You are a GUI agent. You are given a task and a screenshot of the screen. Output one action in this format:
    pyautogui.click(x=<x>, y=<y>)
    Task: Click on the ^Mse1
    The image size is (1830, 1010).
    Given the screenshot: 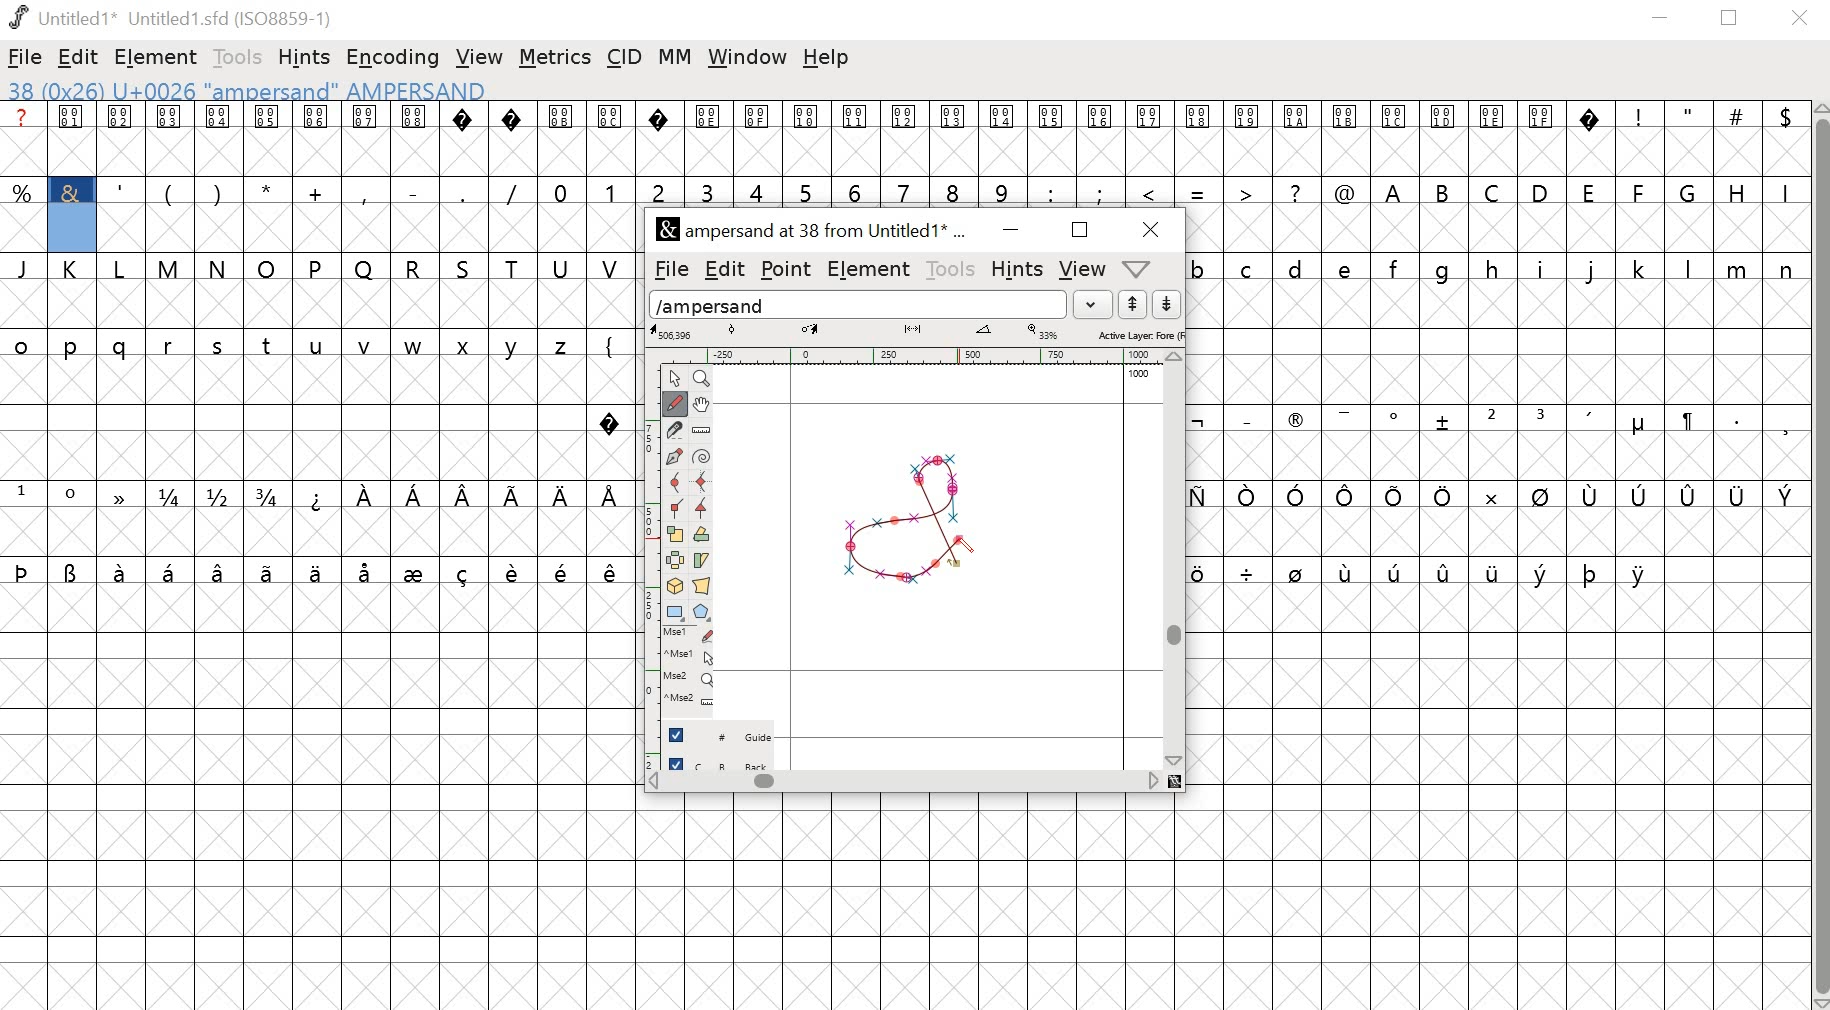 What is the action you would take?
    pyautogui.click(x=691, y=655)
    